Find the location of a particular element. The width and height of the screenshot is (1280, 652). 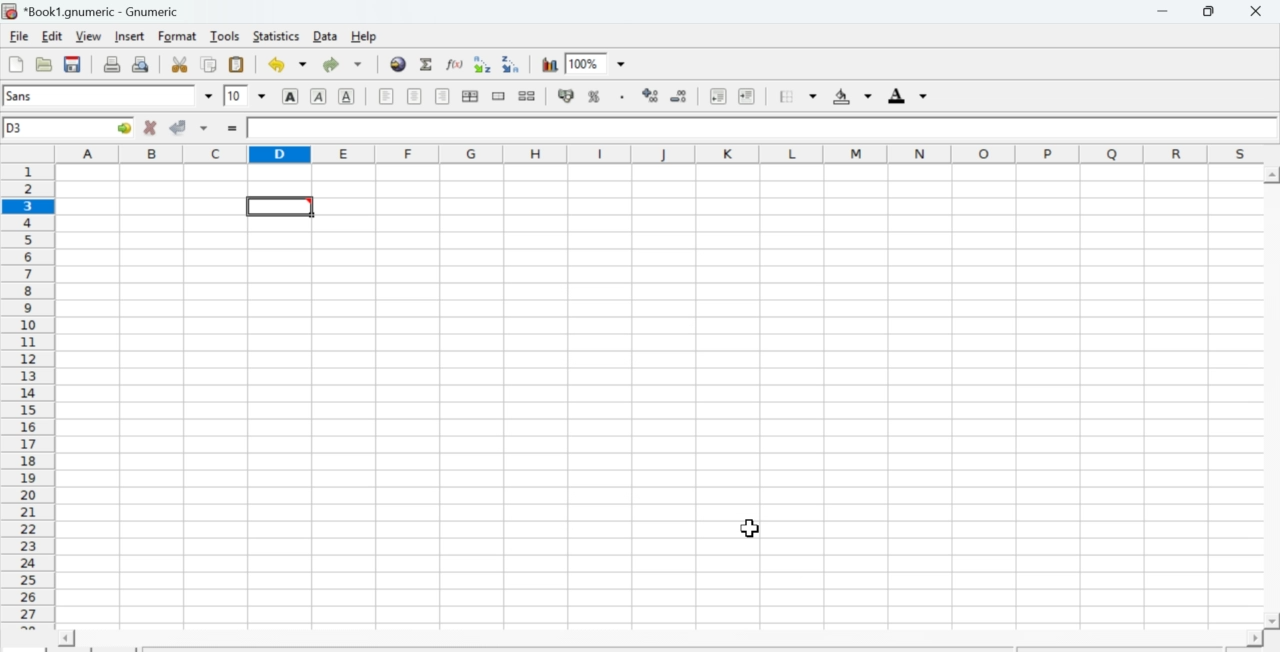

Align Right is located at coordinates (443, 97).